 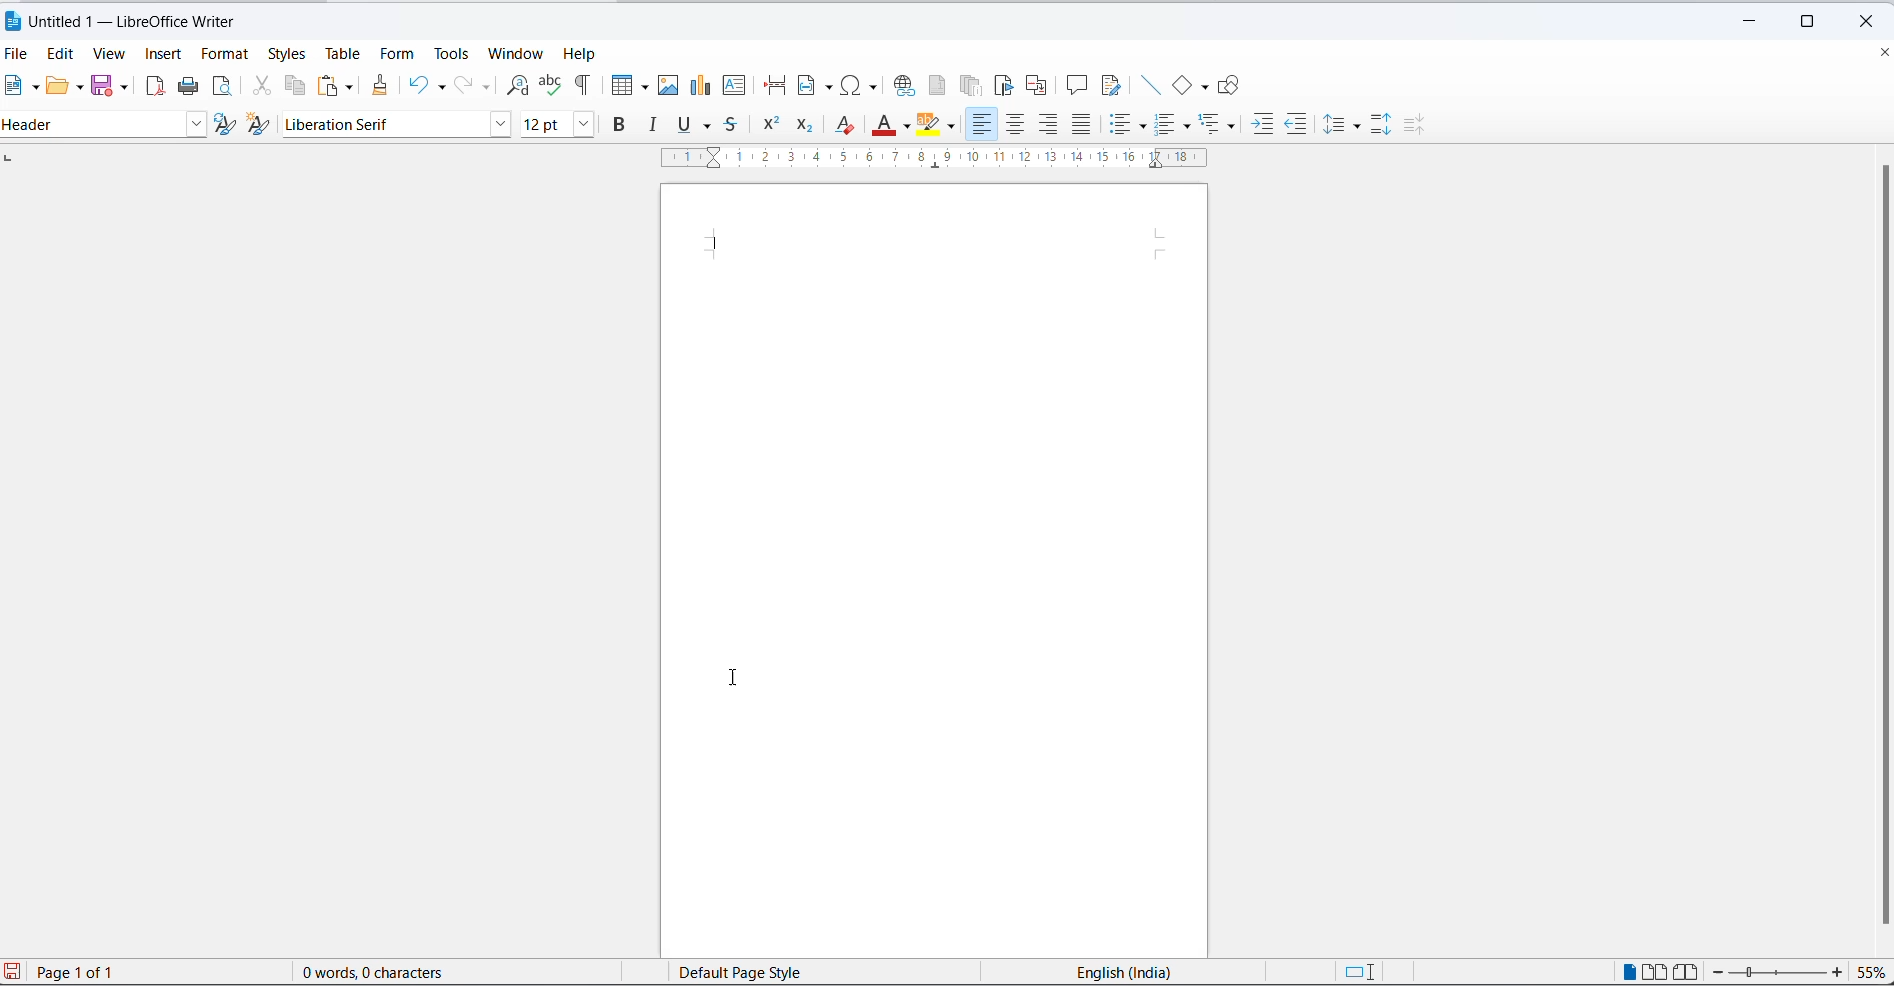 What do you see at coordinates (228, 125) in the screenshot?
I see `update selected options` at bounding box center [228, 125].